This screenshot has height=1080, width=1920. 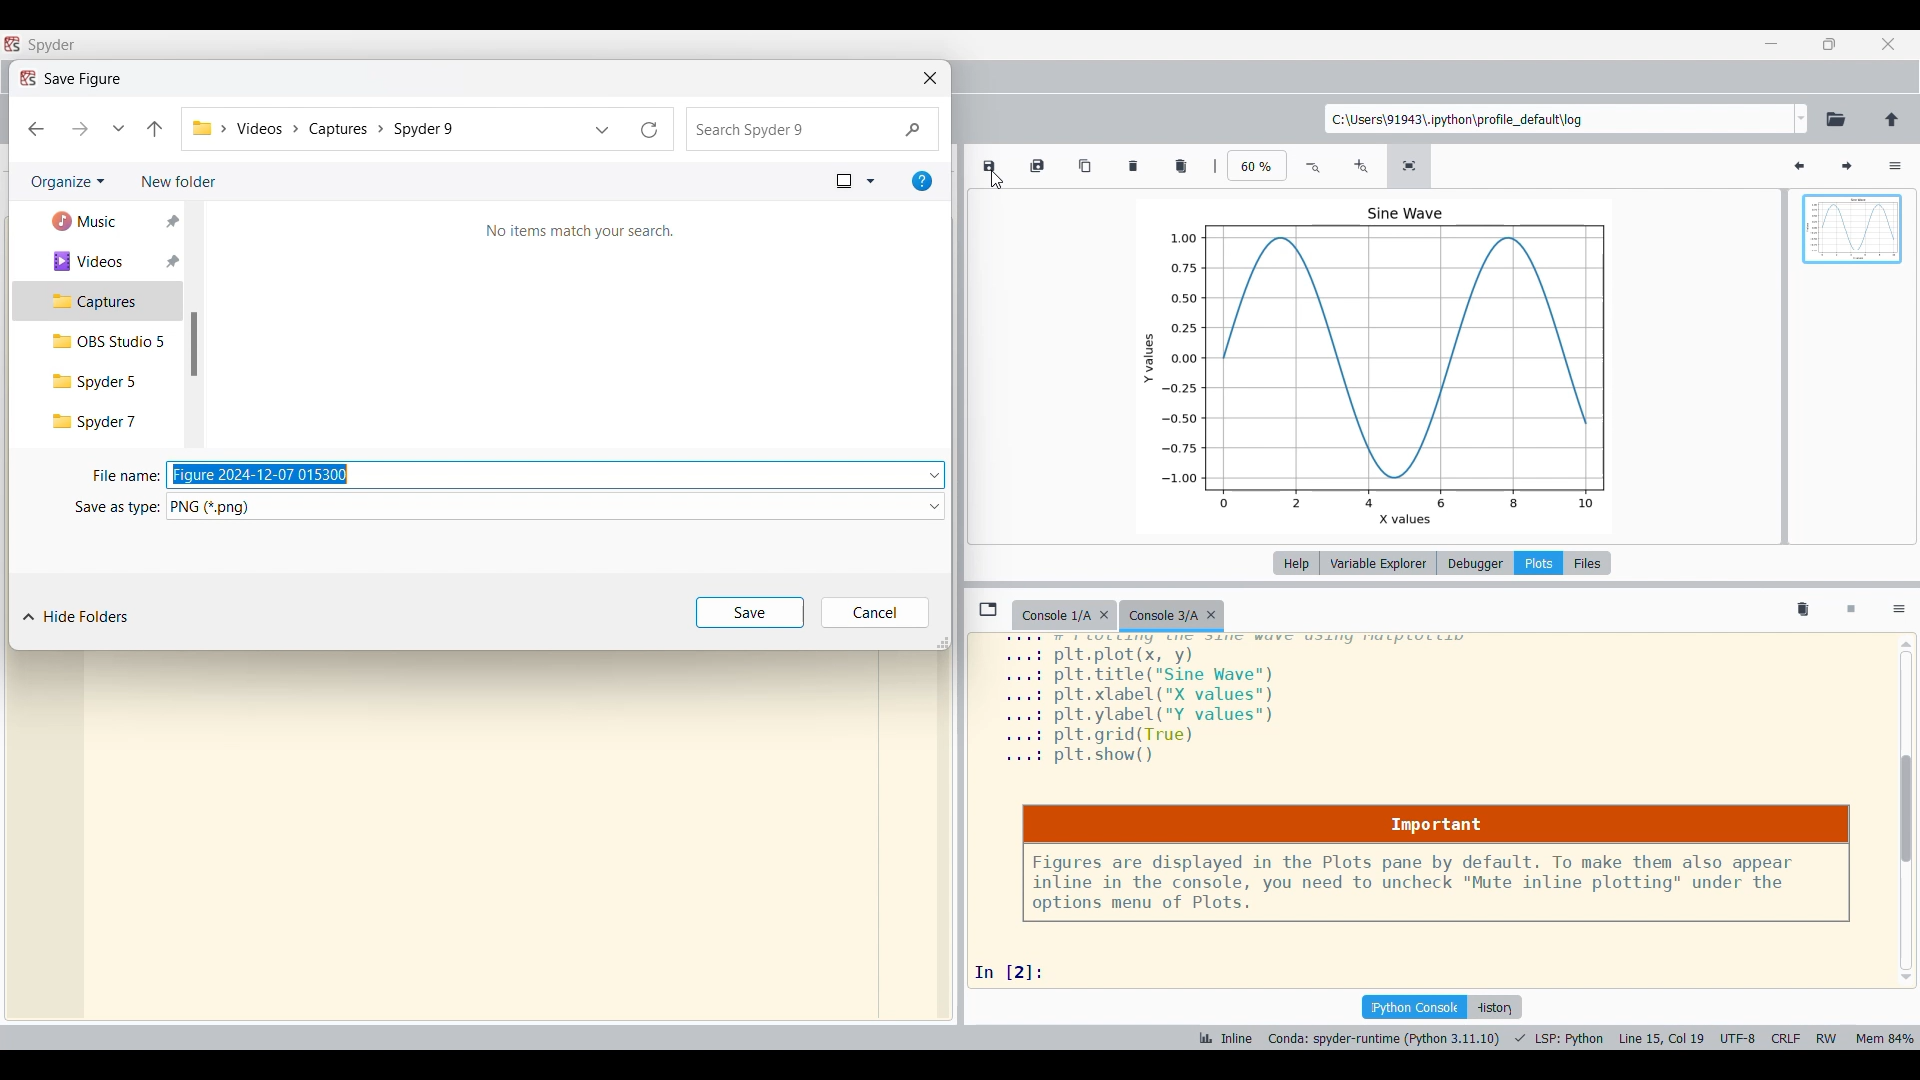 I want to click on Refresh, so click(x=651, y=129).